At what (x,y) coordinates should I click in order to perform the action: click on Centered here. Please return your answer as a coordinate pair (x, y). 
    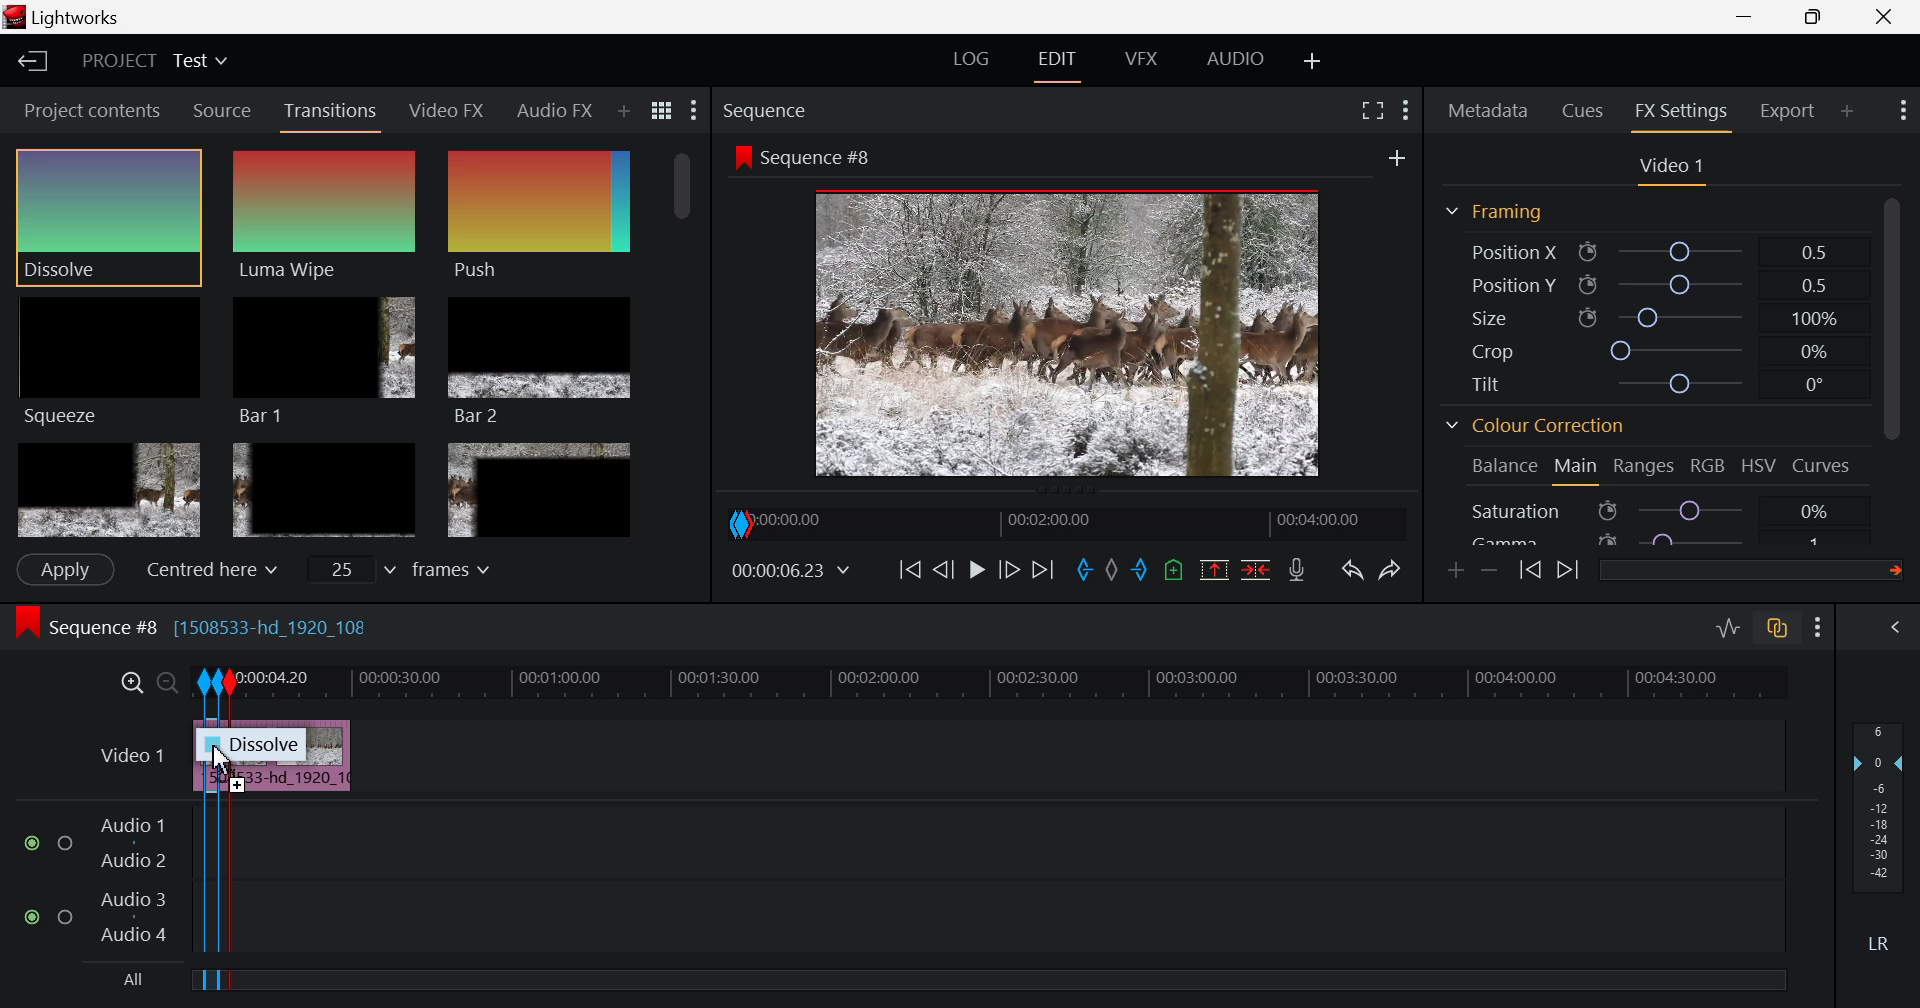
    Looking at the image, I should click on (206, 570).